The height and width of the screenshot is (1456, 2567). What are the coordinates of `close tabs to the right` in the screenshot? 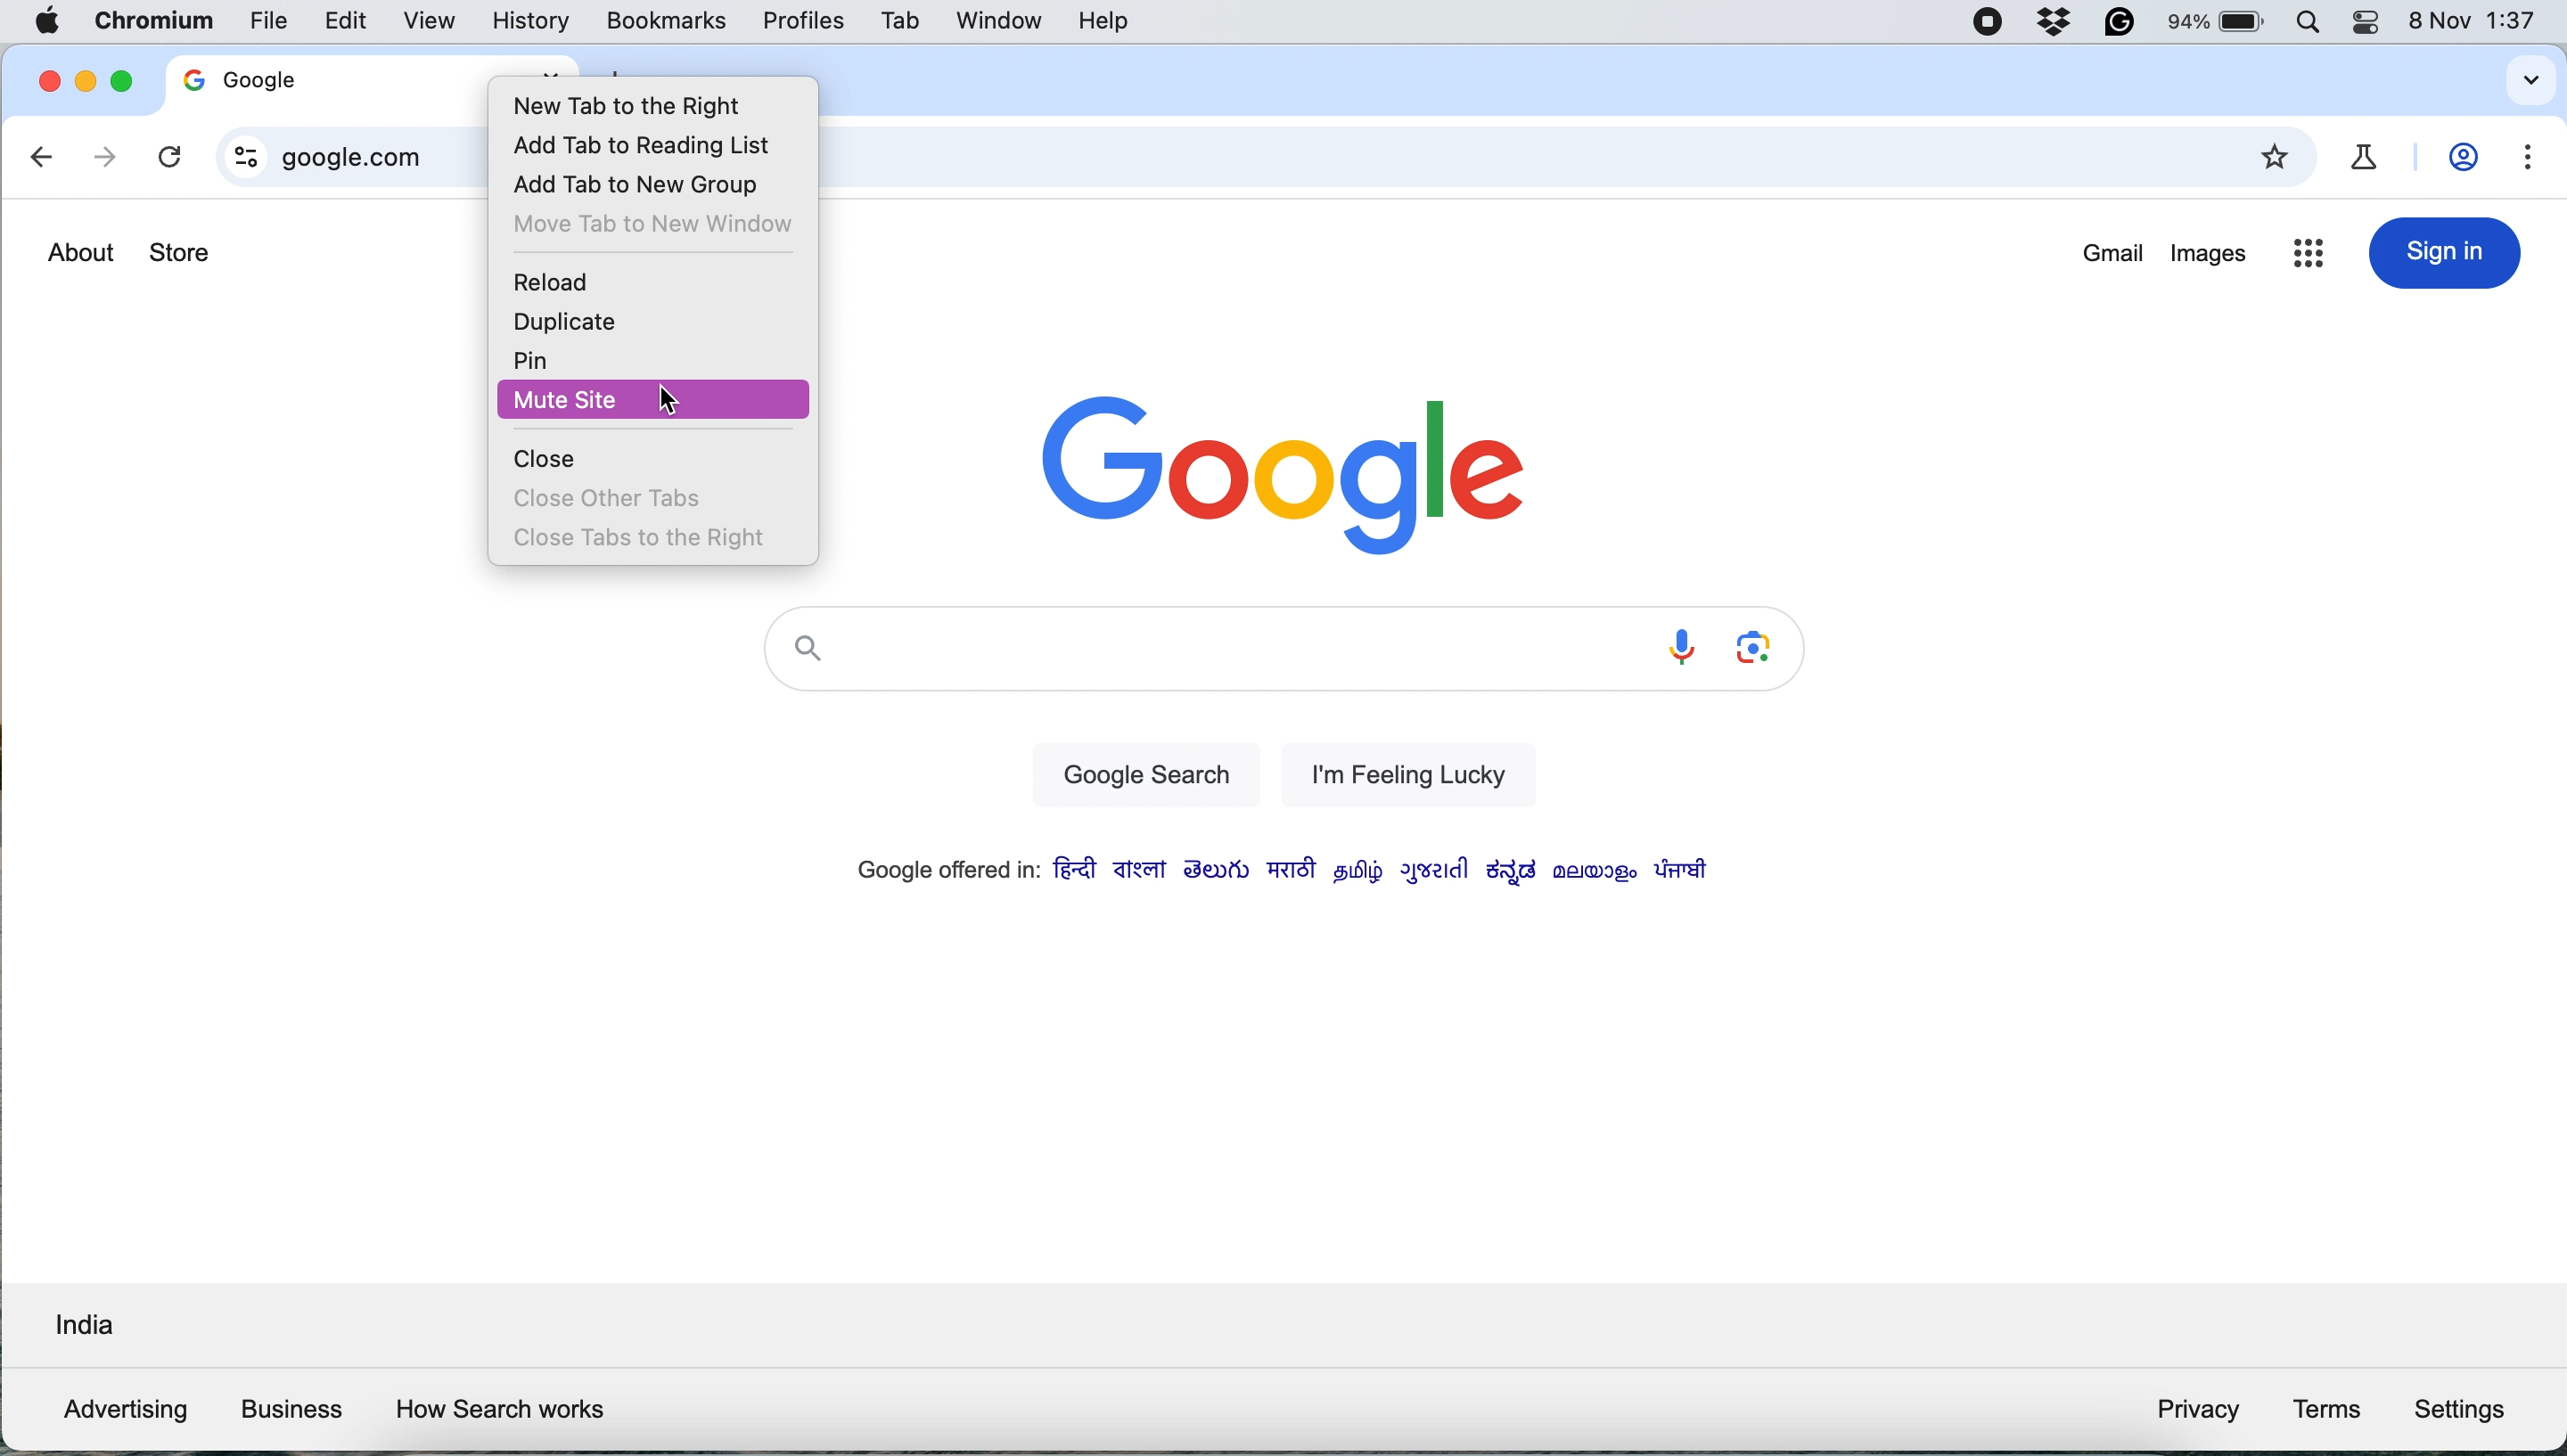 It's located at (644, 537).